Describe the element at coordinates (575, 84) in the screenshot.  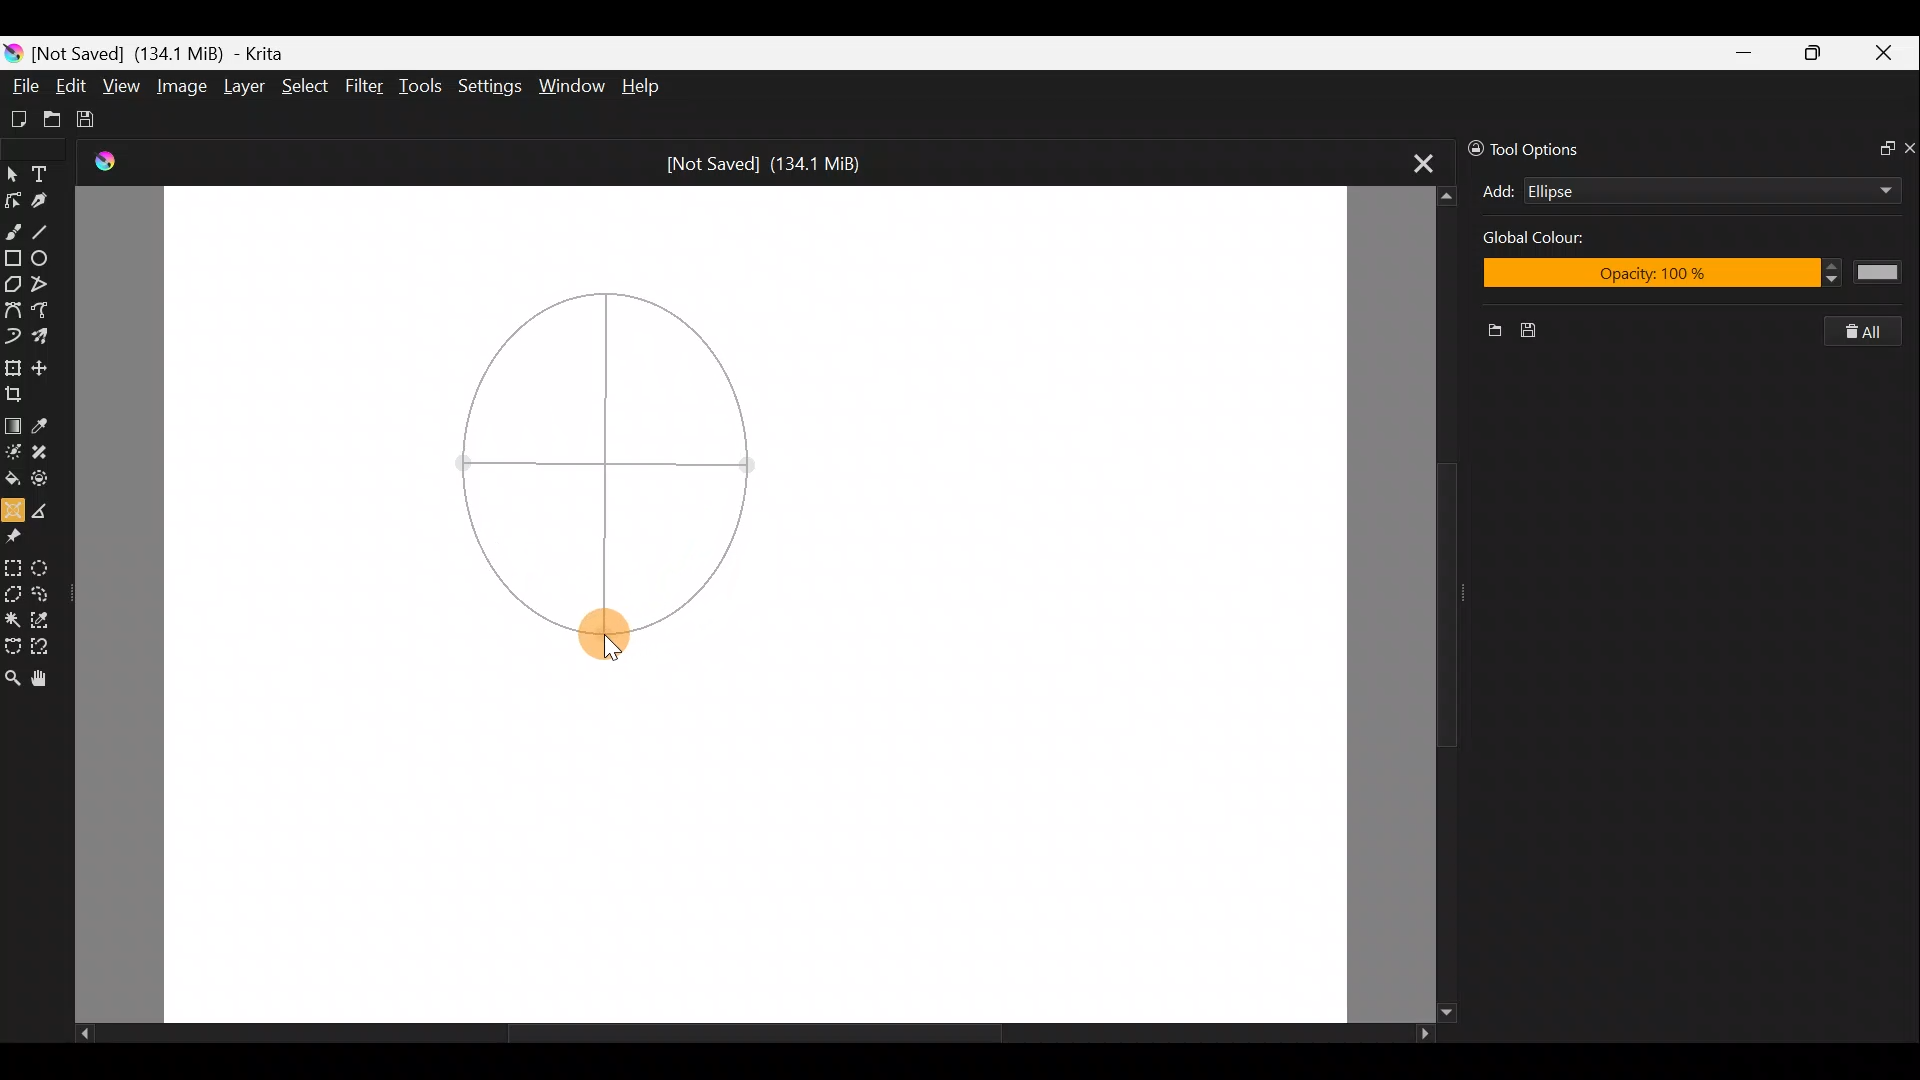
I see `Window` at that location.